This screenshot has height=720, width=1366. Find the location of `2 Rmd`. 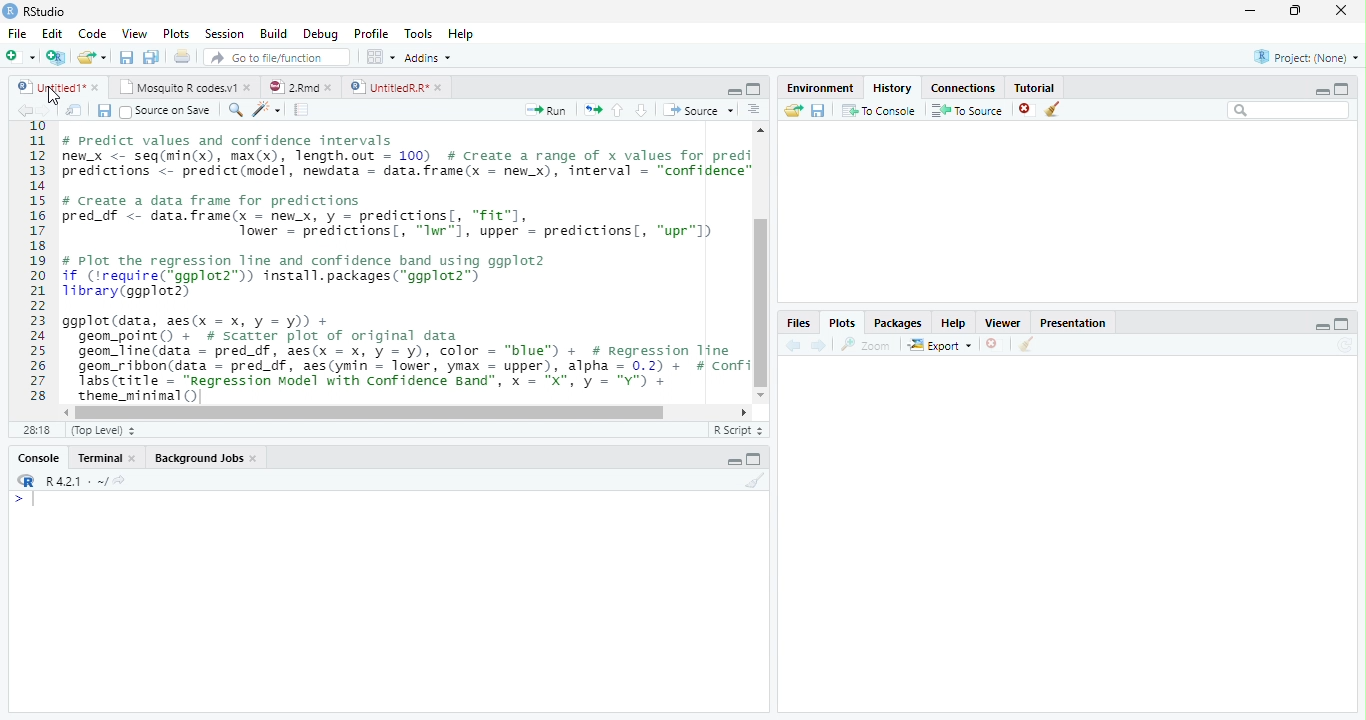

2 Rmd is located at coordinates (300, 85).